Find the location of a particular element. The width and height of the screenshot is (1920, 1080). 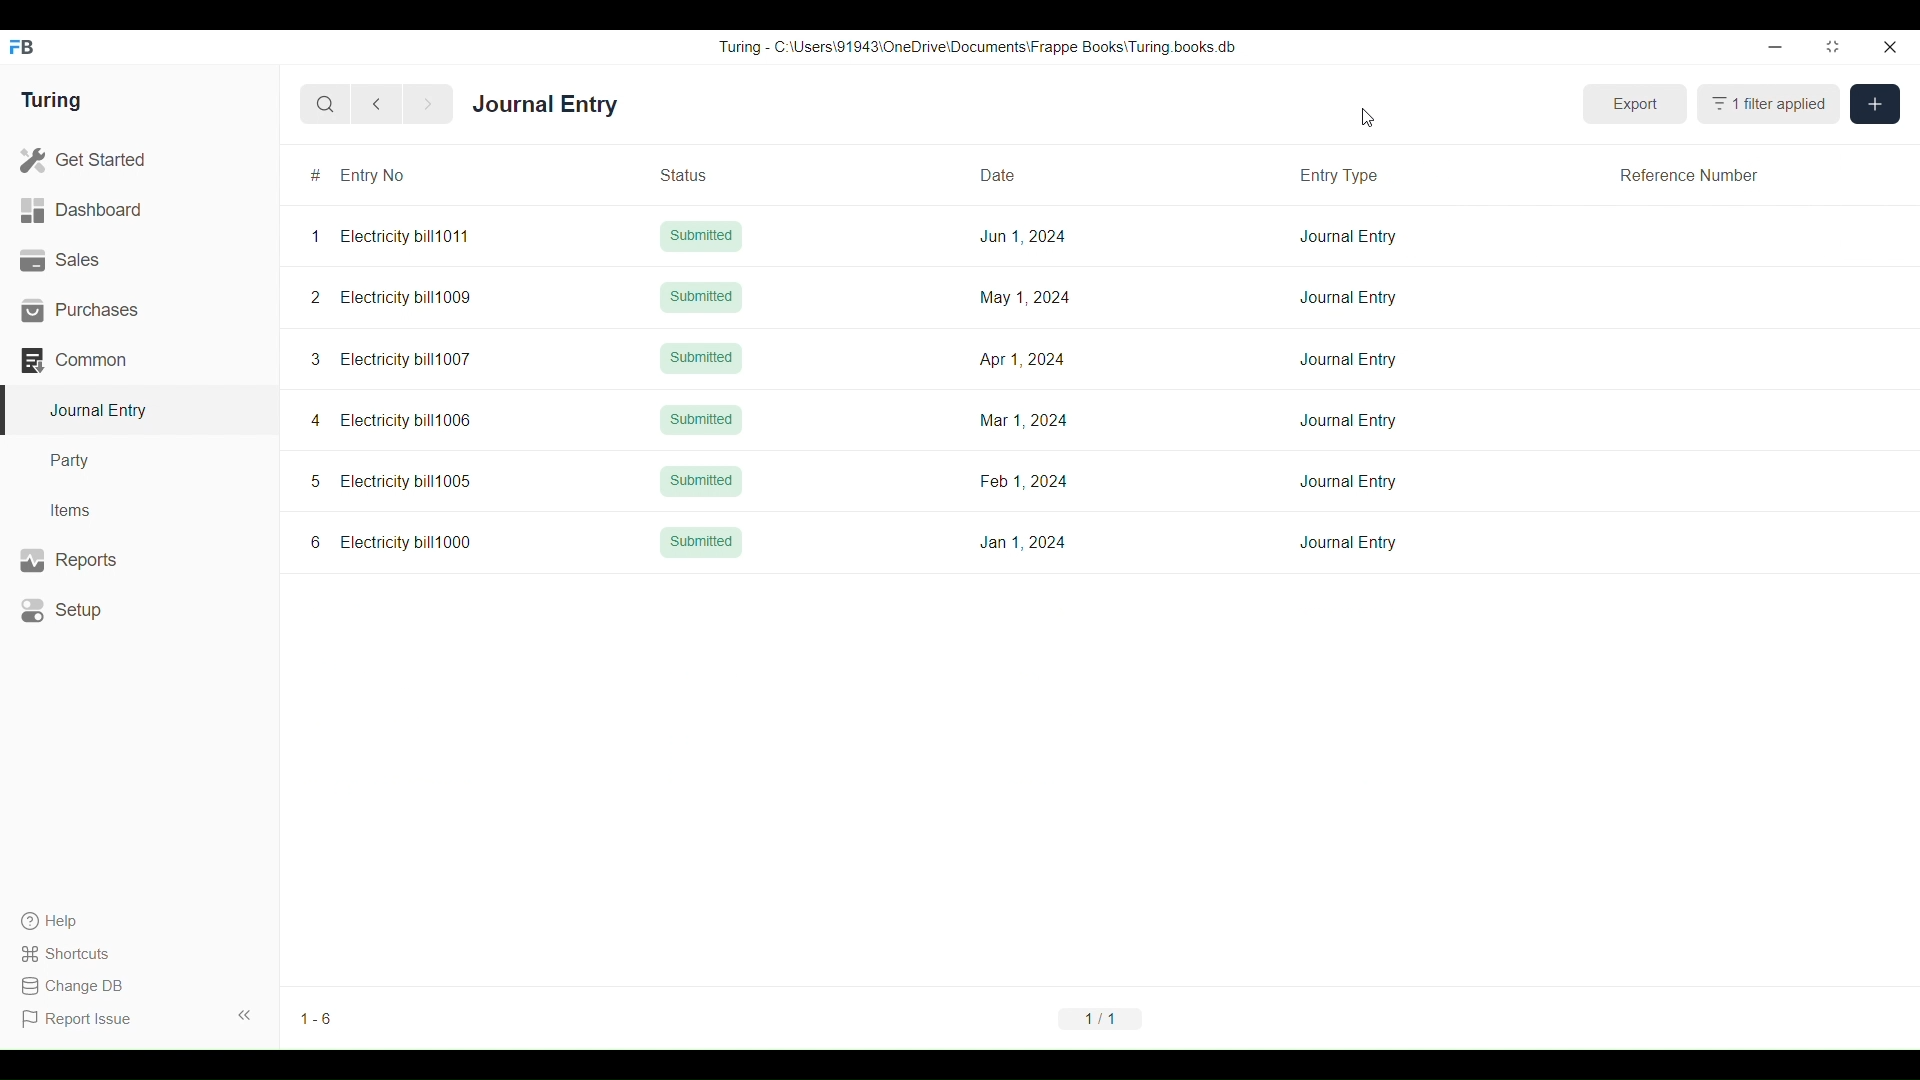

Collapse sidebar is located at coordinates (245, 1015).